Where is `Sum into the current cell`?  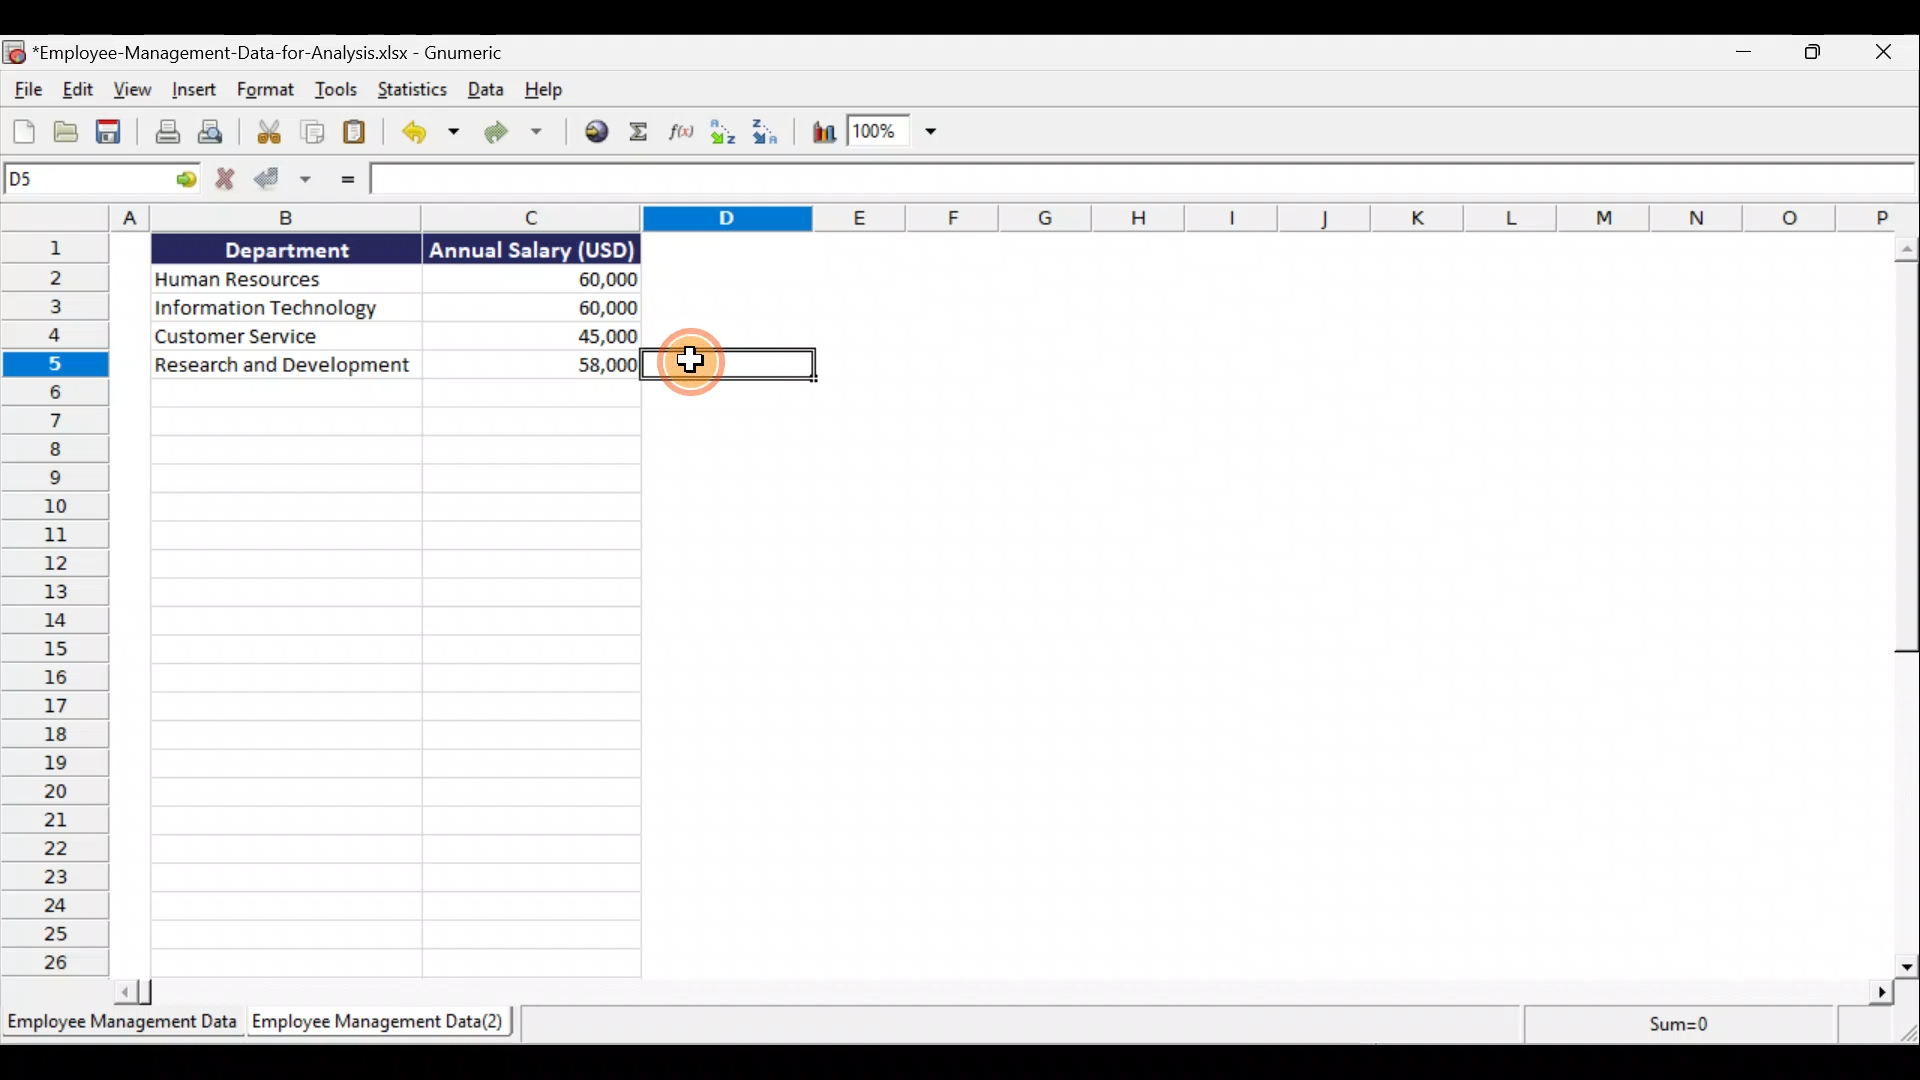 Sum into the current cell is located at coordinates (639, 136).